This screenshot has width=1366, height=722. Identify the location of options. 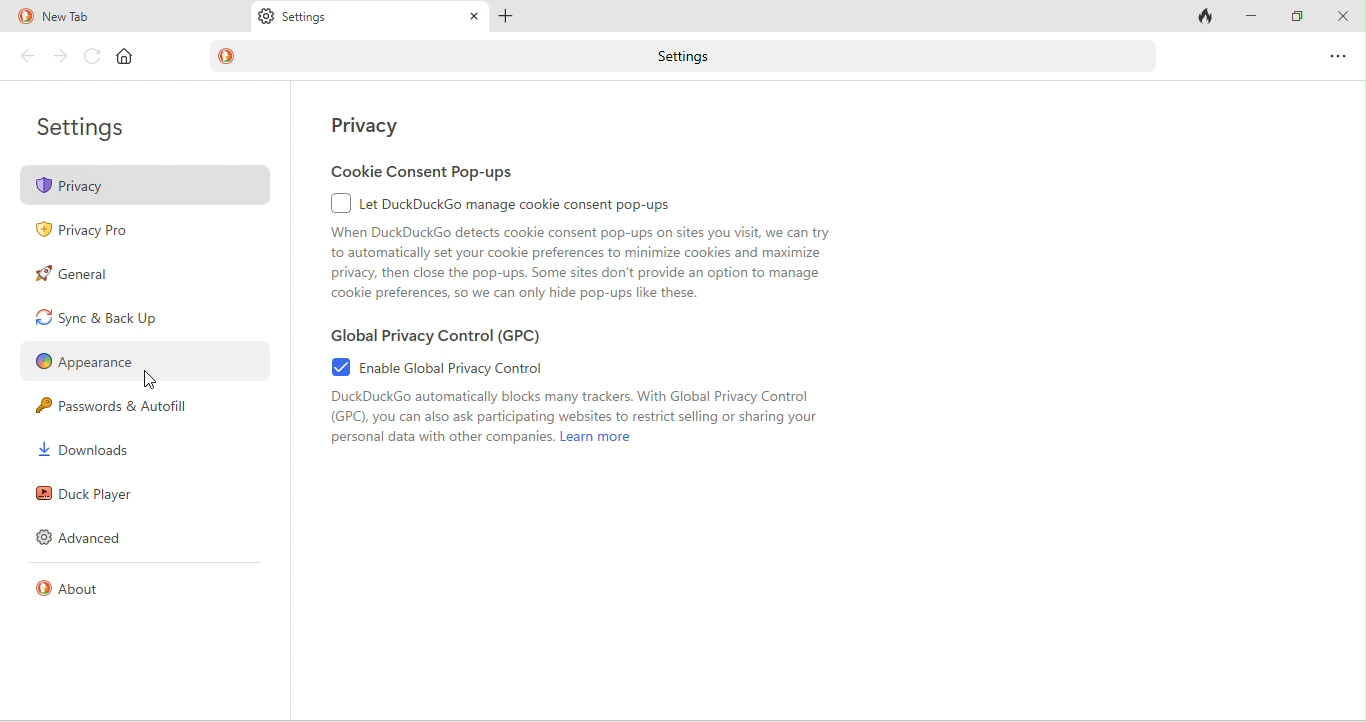
(1339, 55).